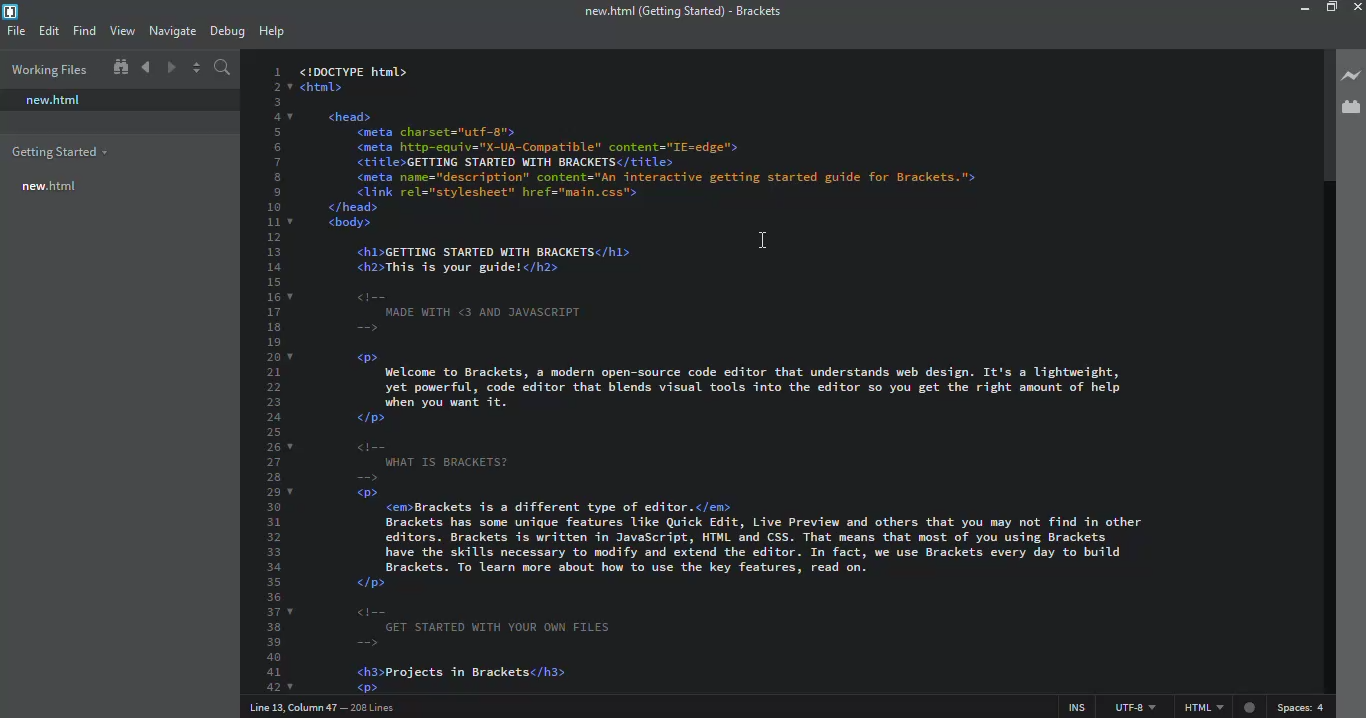  Describe the element at coordinates (195, 67) in the screenshot. I see `split editor` at that location.